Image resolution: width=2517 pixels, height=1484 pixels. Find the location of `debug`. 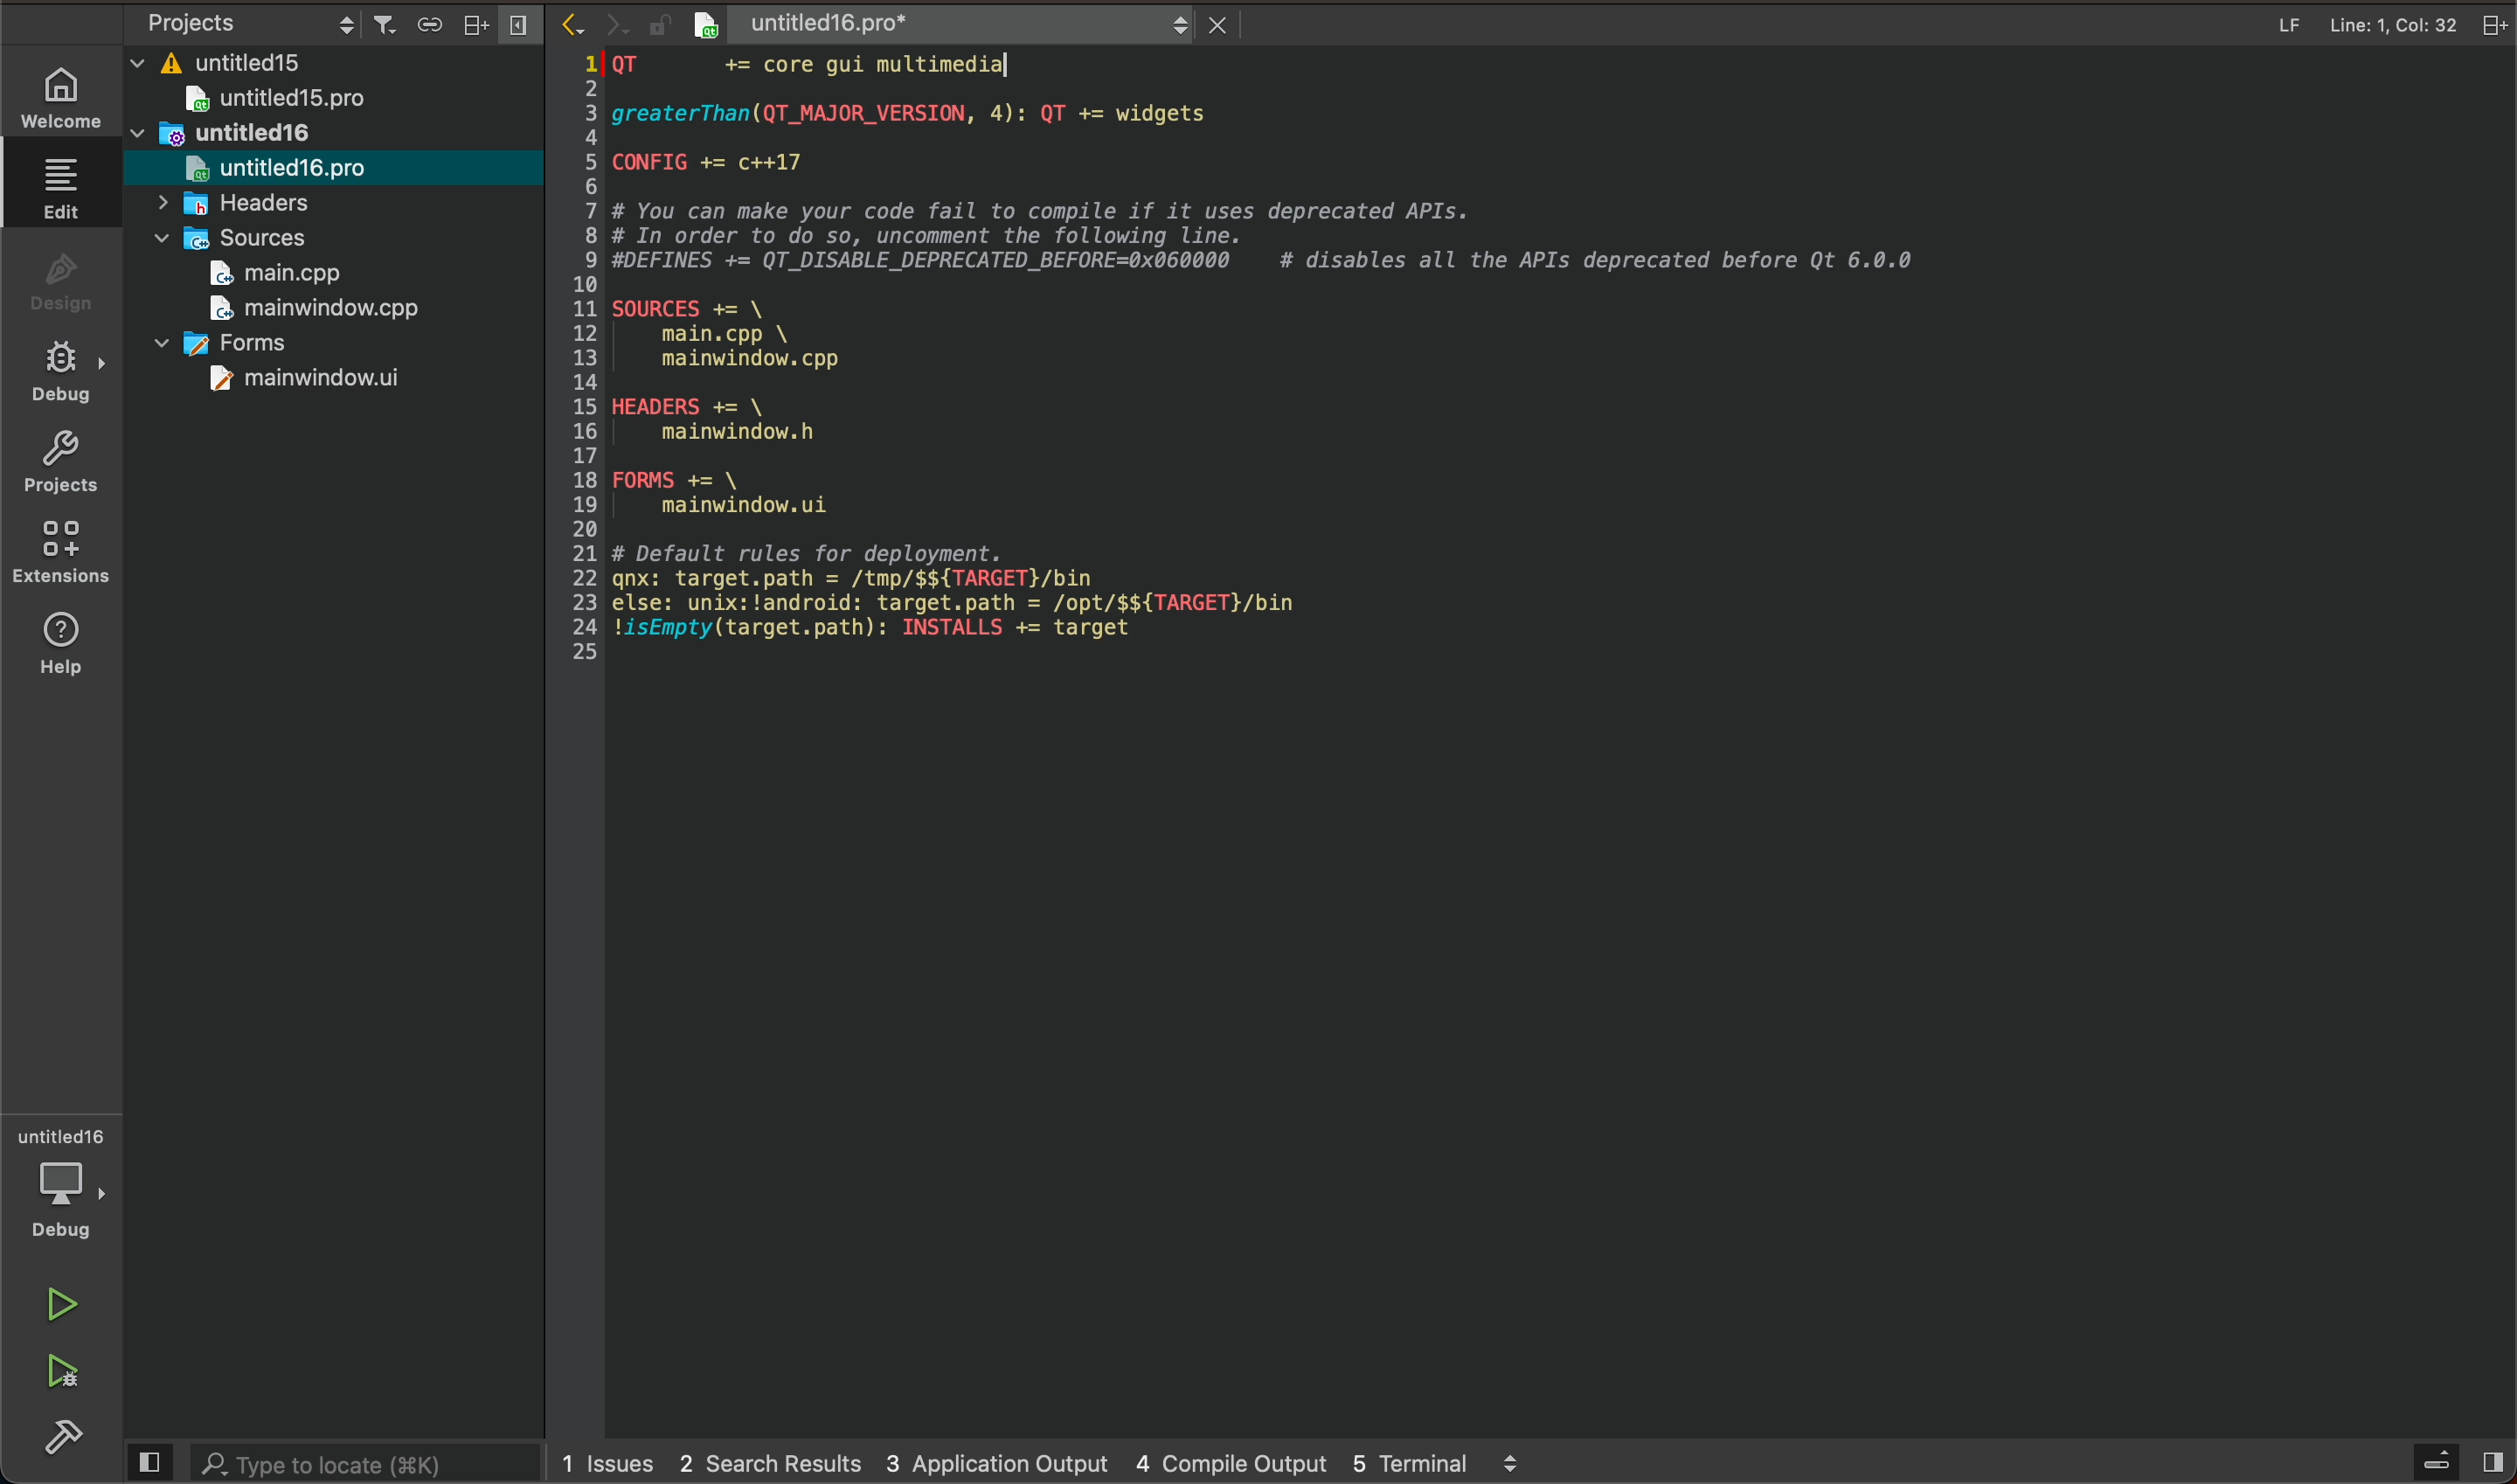

debug is located at coordinates (71, 374).